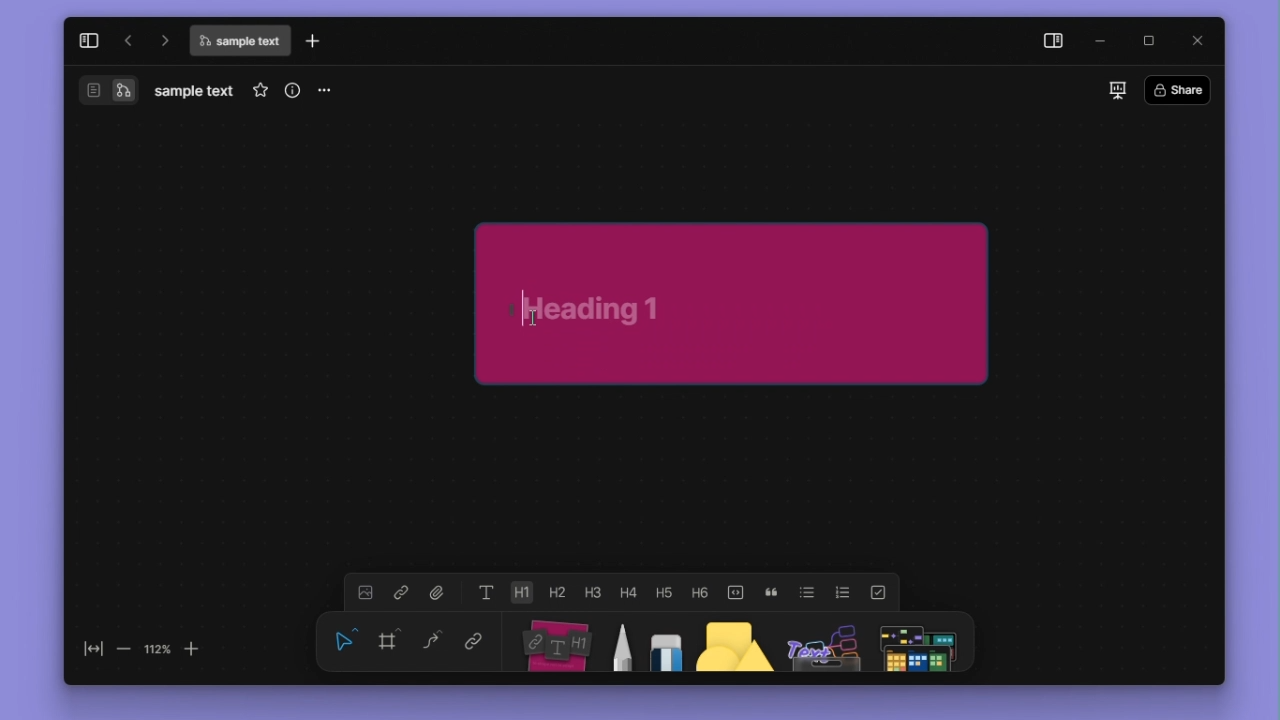 The height and width of the screenshot is (720, 1280). Describe the element at coordinates (163, 40) in the screenshot. I see `go forward` at that location.